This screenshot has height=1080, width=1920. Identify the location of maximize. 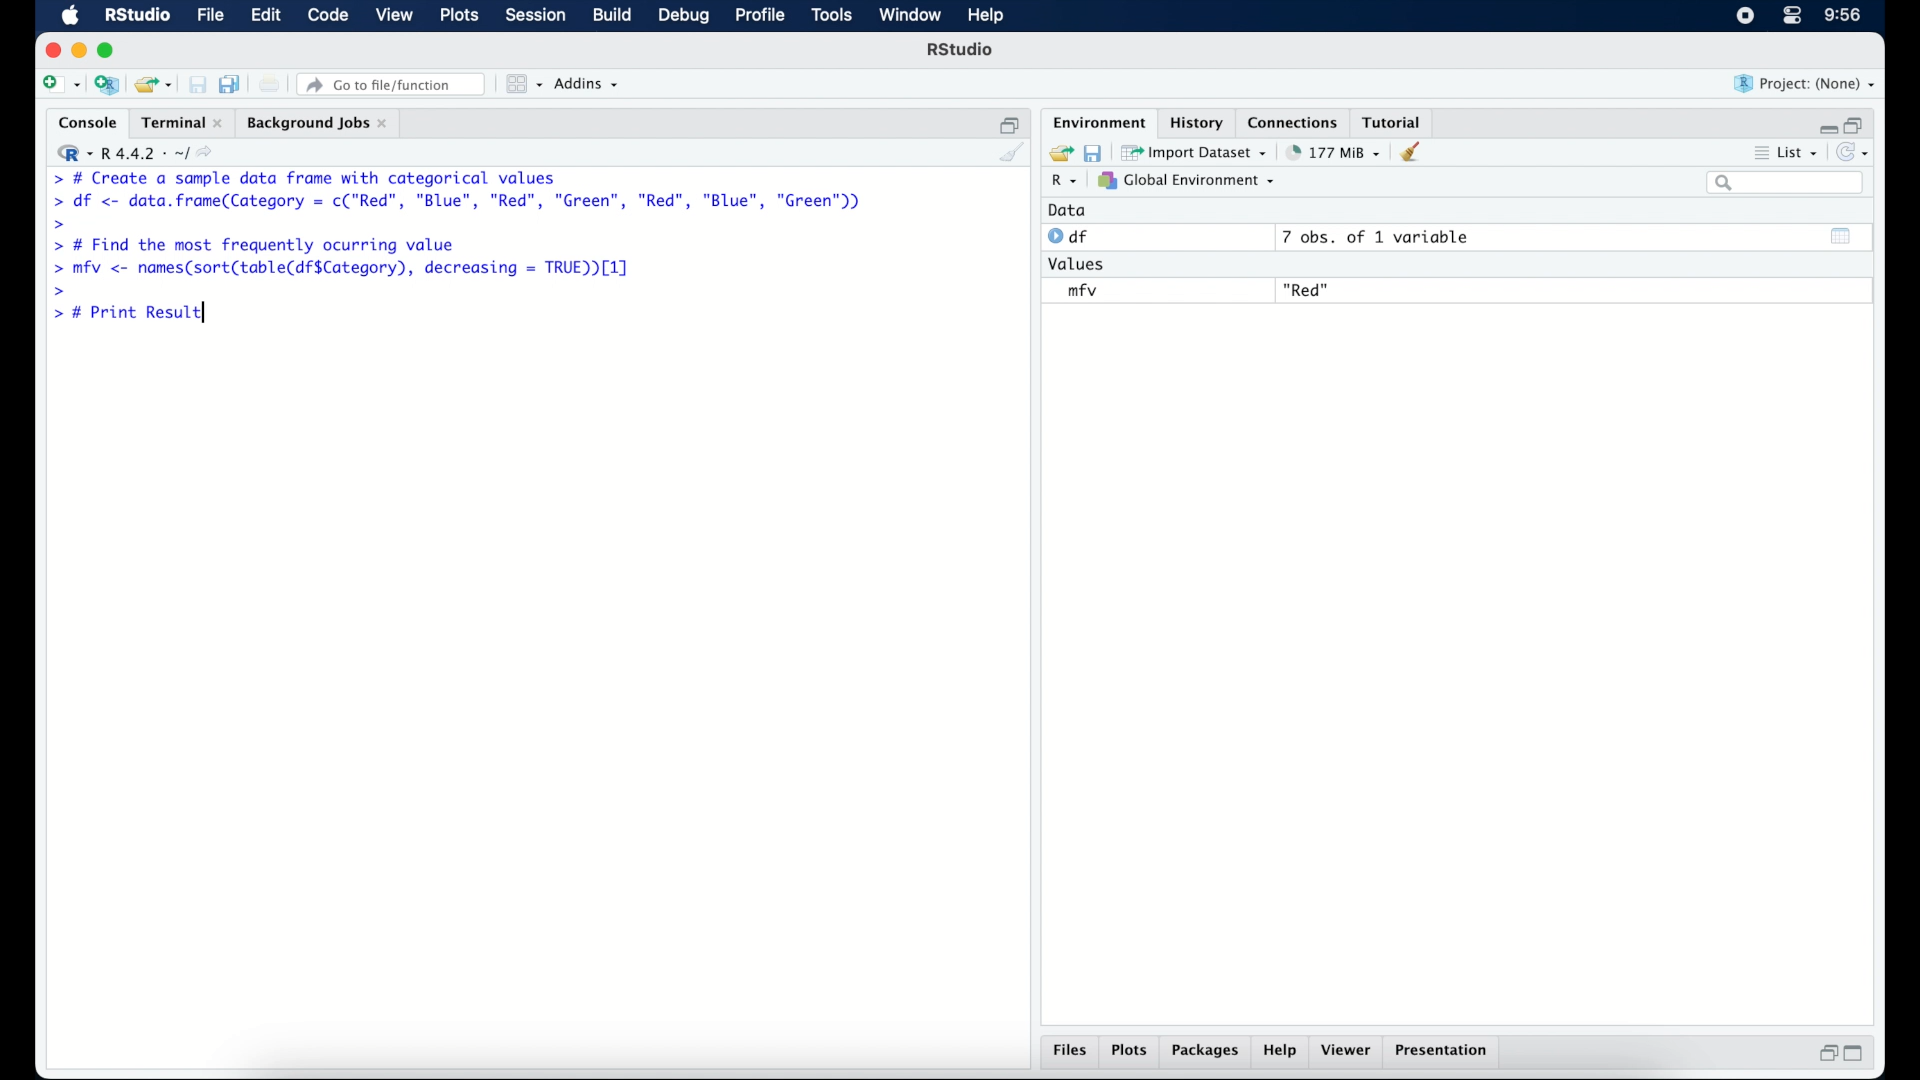
(109, 52).